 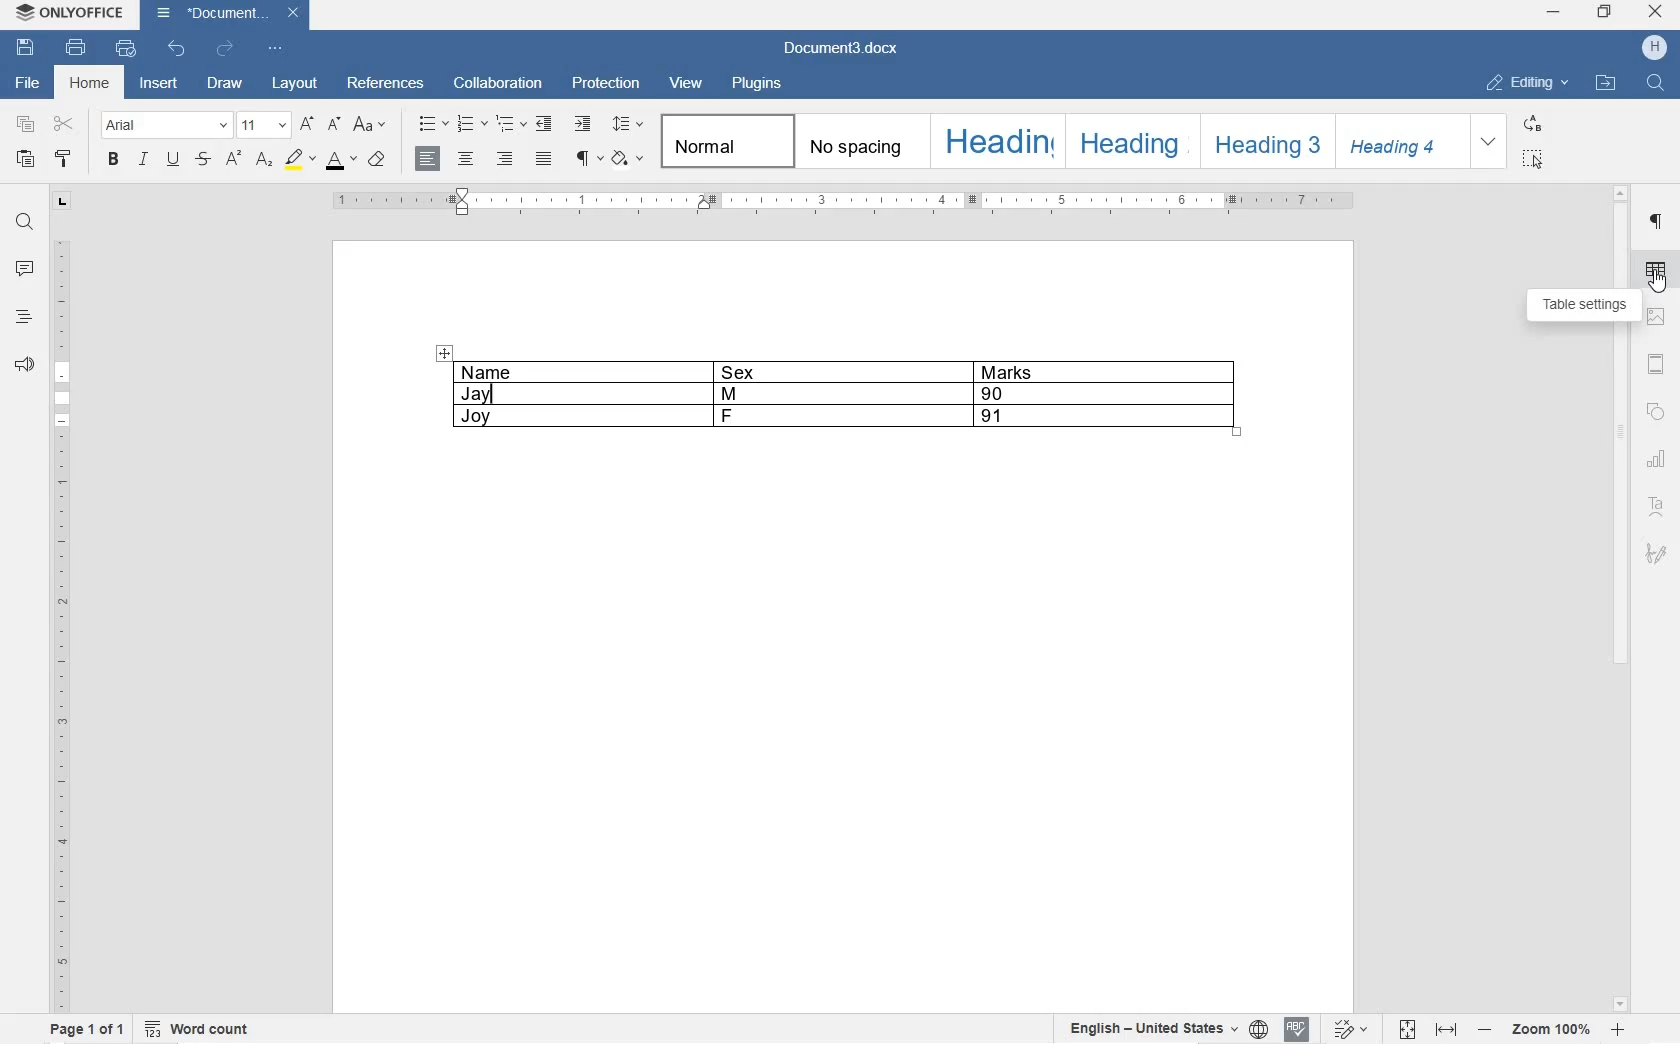 I want to click on FONT COLOR, so click(x=341, y=163).